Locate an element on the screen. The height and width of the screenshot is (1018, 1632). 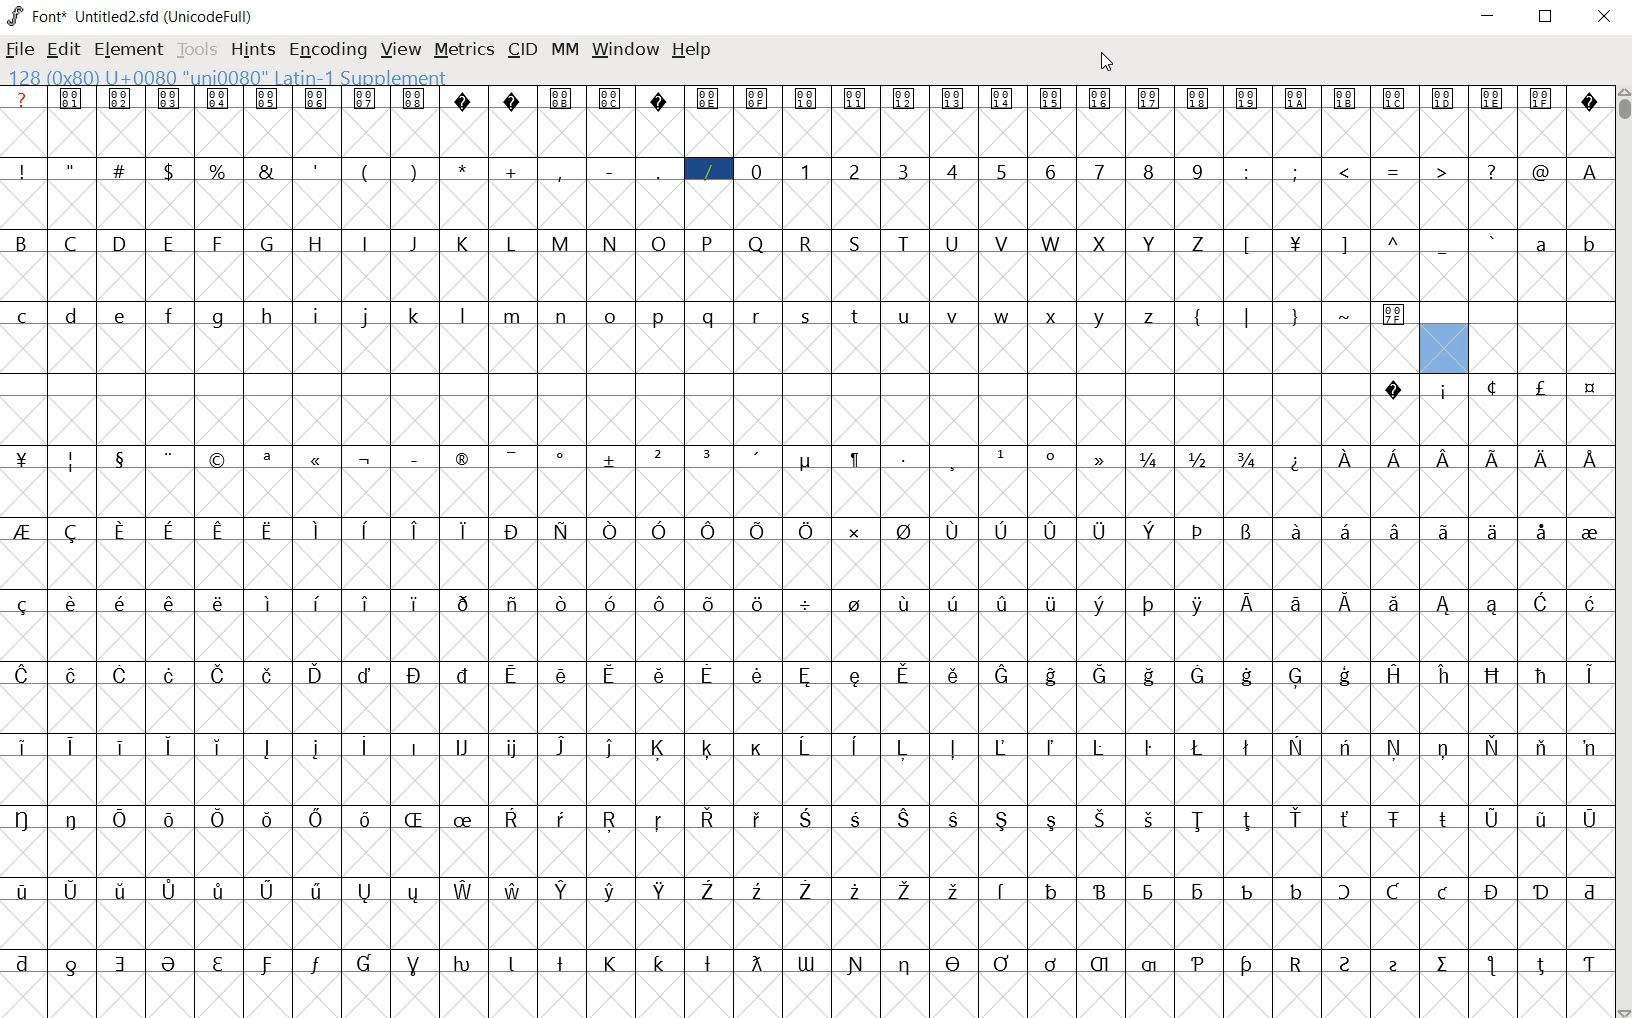
glyph is located at coordinates (461, 964).